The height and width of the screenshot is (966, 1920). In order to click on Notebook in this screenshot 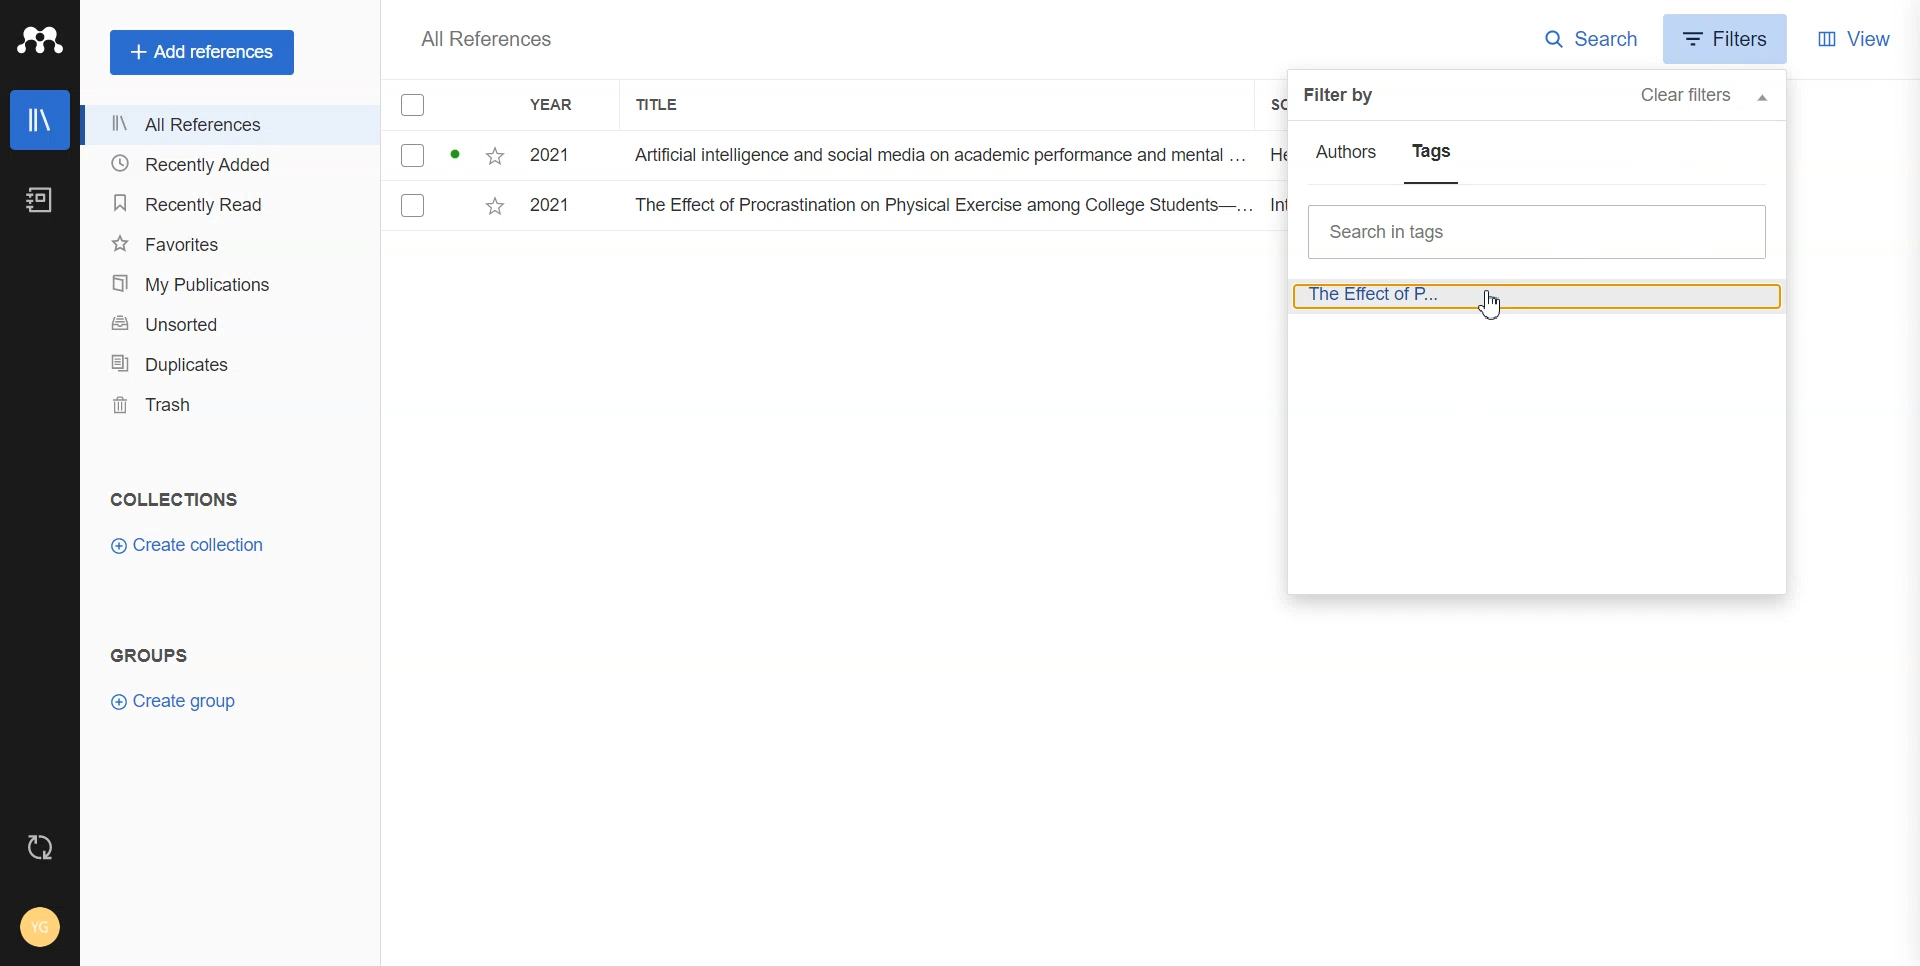, I will do `click(40, 200)`.